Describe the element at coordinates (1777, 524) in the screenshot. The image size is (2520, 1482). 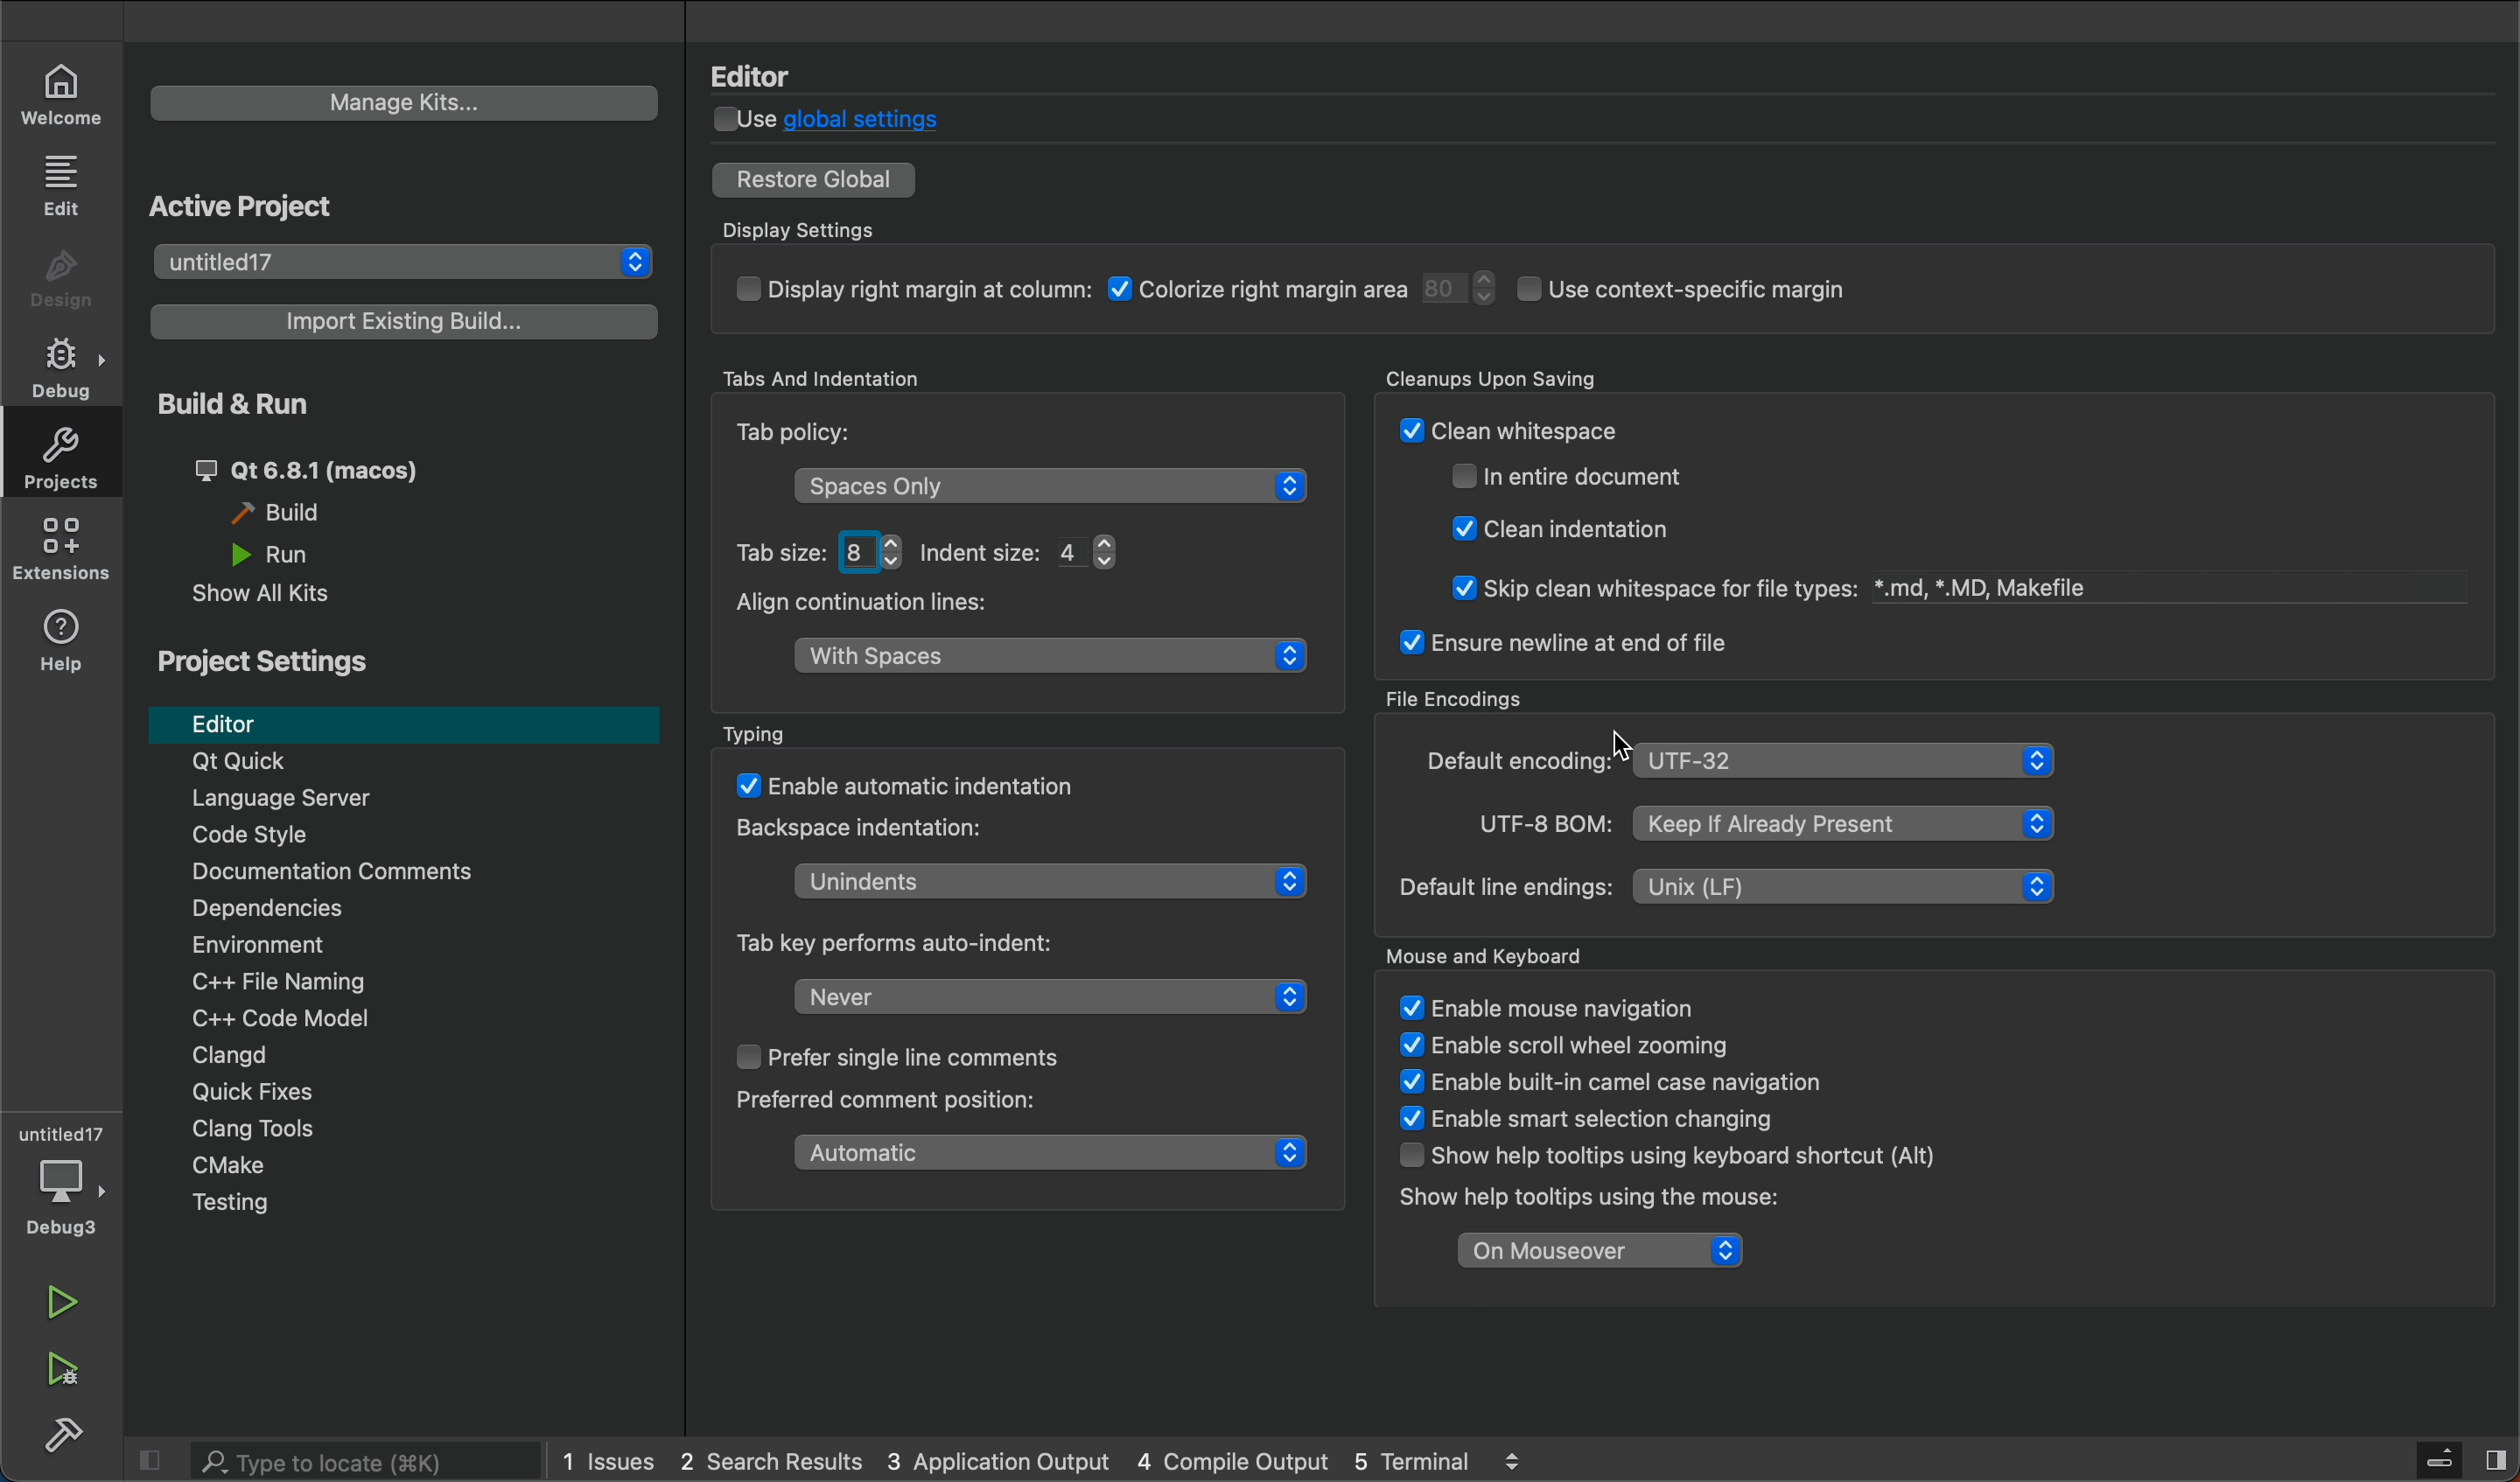
I see `cleanup savings` at that location.